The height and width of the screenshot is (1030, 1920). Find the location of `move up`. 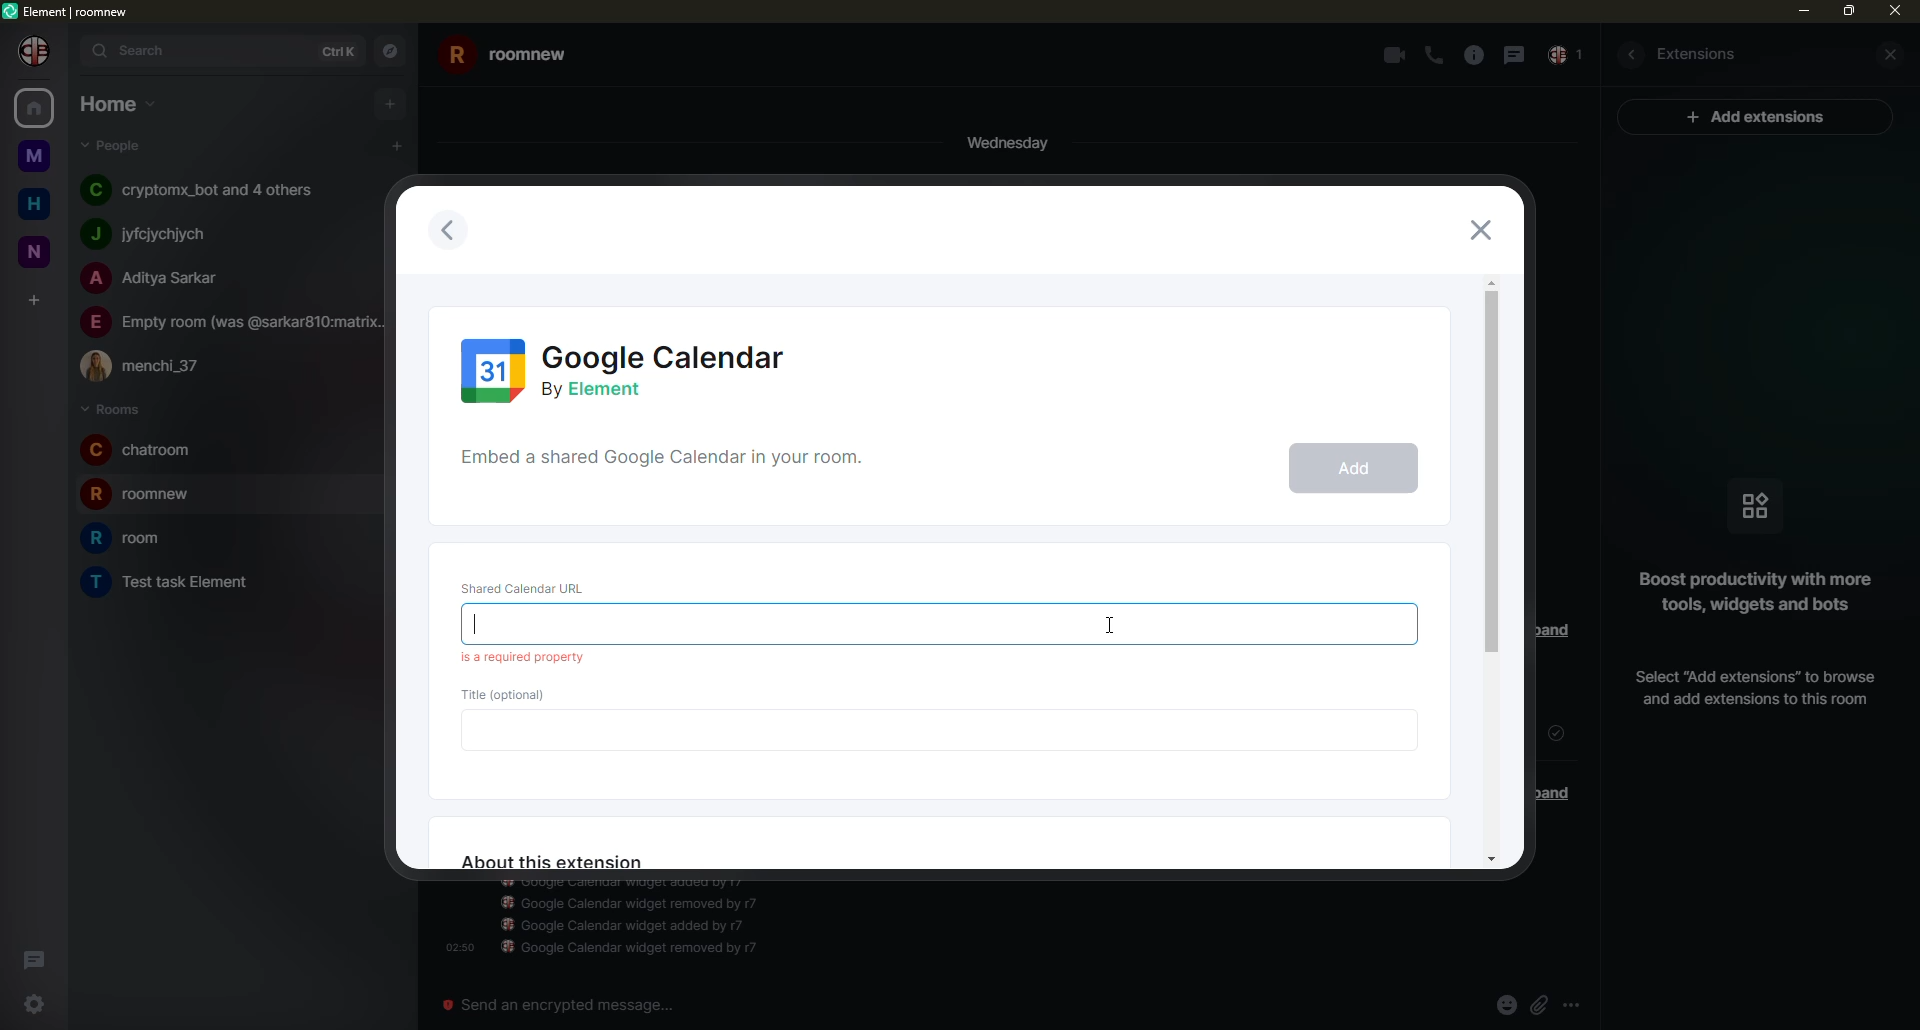

move up is located at coordinates (1493, 281).